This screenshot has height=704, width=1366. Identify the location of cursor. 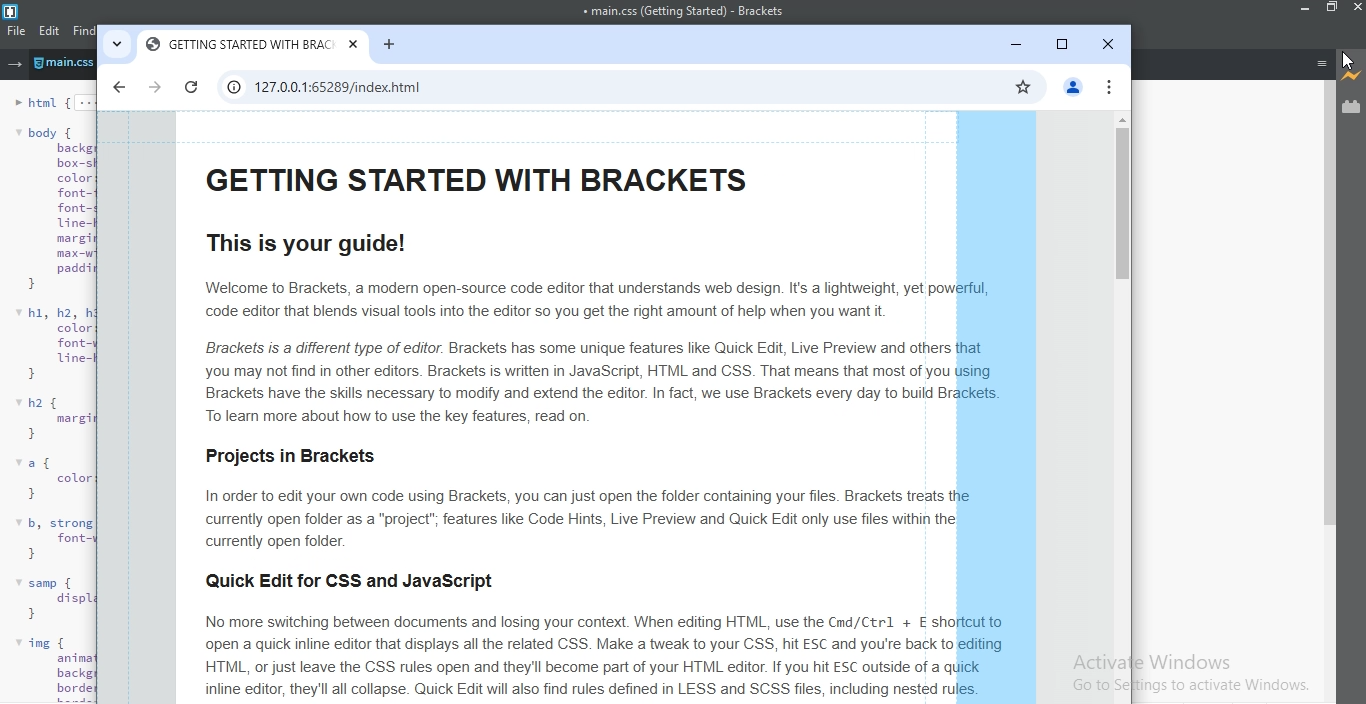
(1344, 62).